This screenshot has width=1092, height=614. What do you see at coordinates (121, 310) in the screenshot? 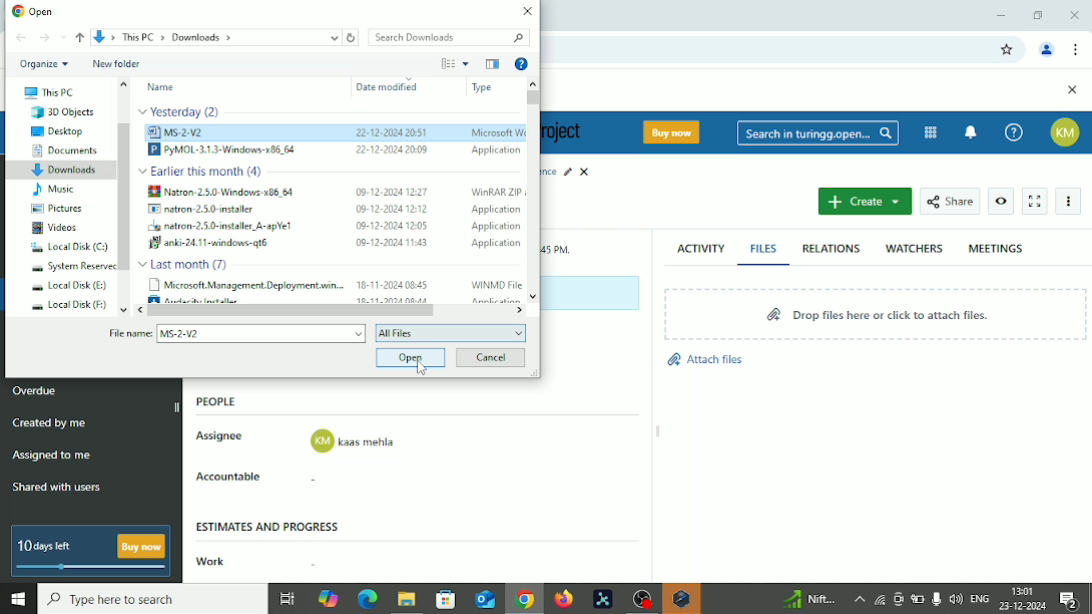
I see `move down` at bounding box center [121, 310].